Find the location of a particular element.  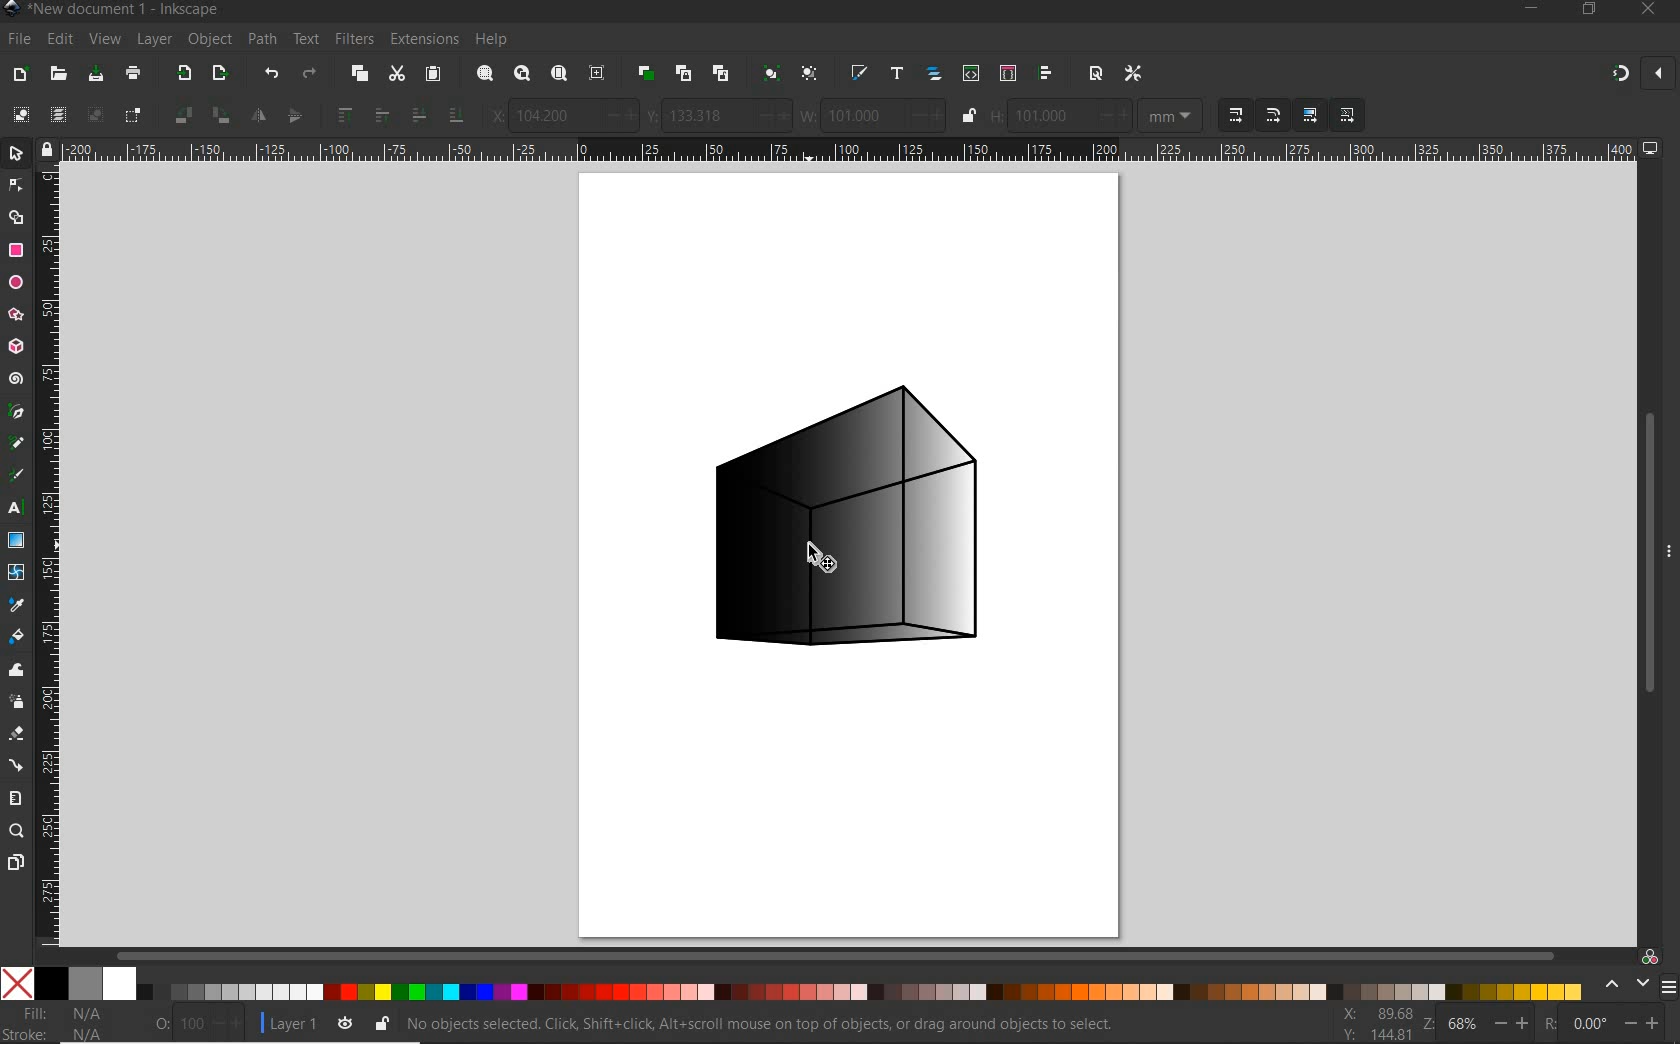

ZOOM CENTER PAGE is located at coordinates (598, 73).